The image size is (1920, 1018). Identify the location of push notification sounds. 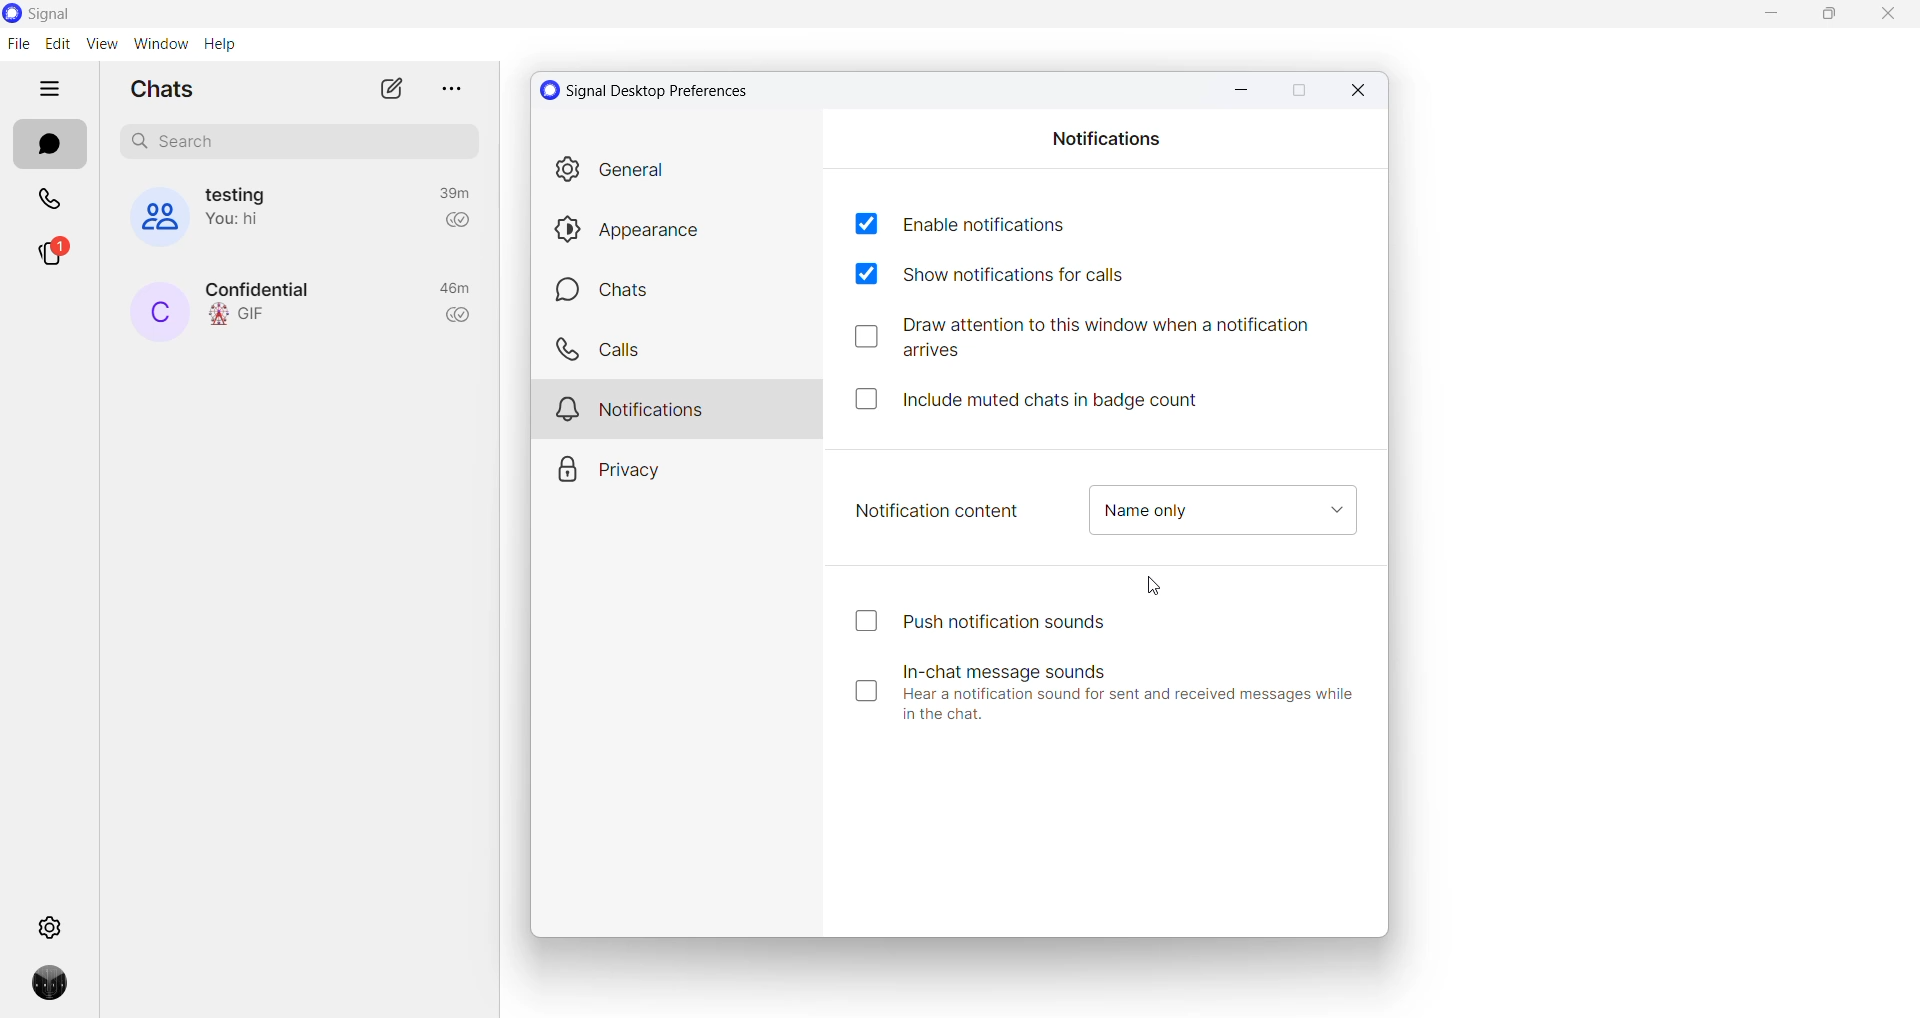
(971, 621).